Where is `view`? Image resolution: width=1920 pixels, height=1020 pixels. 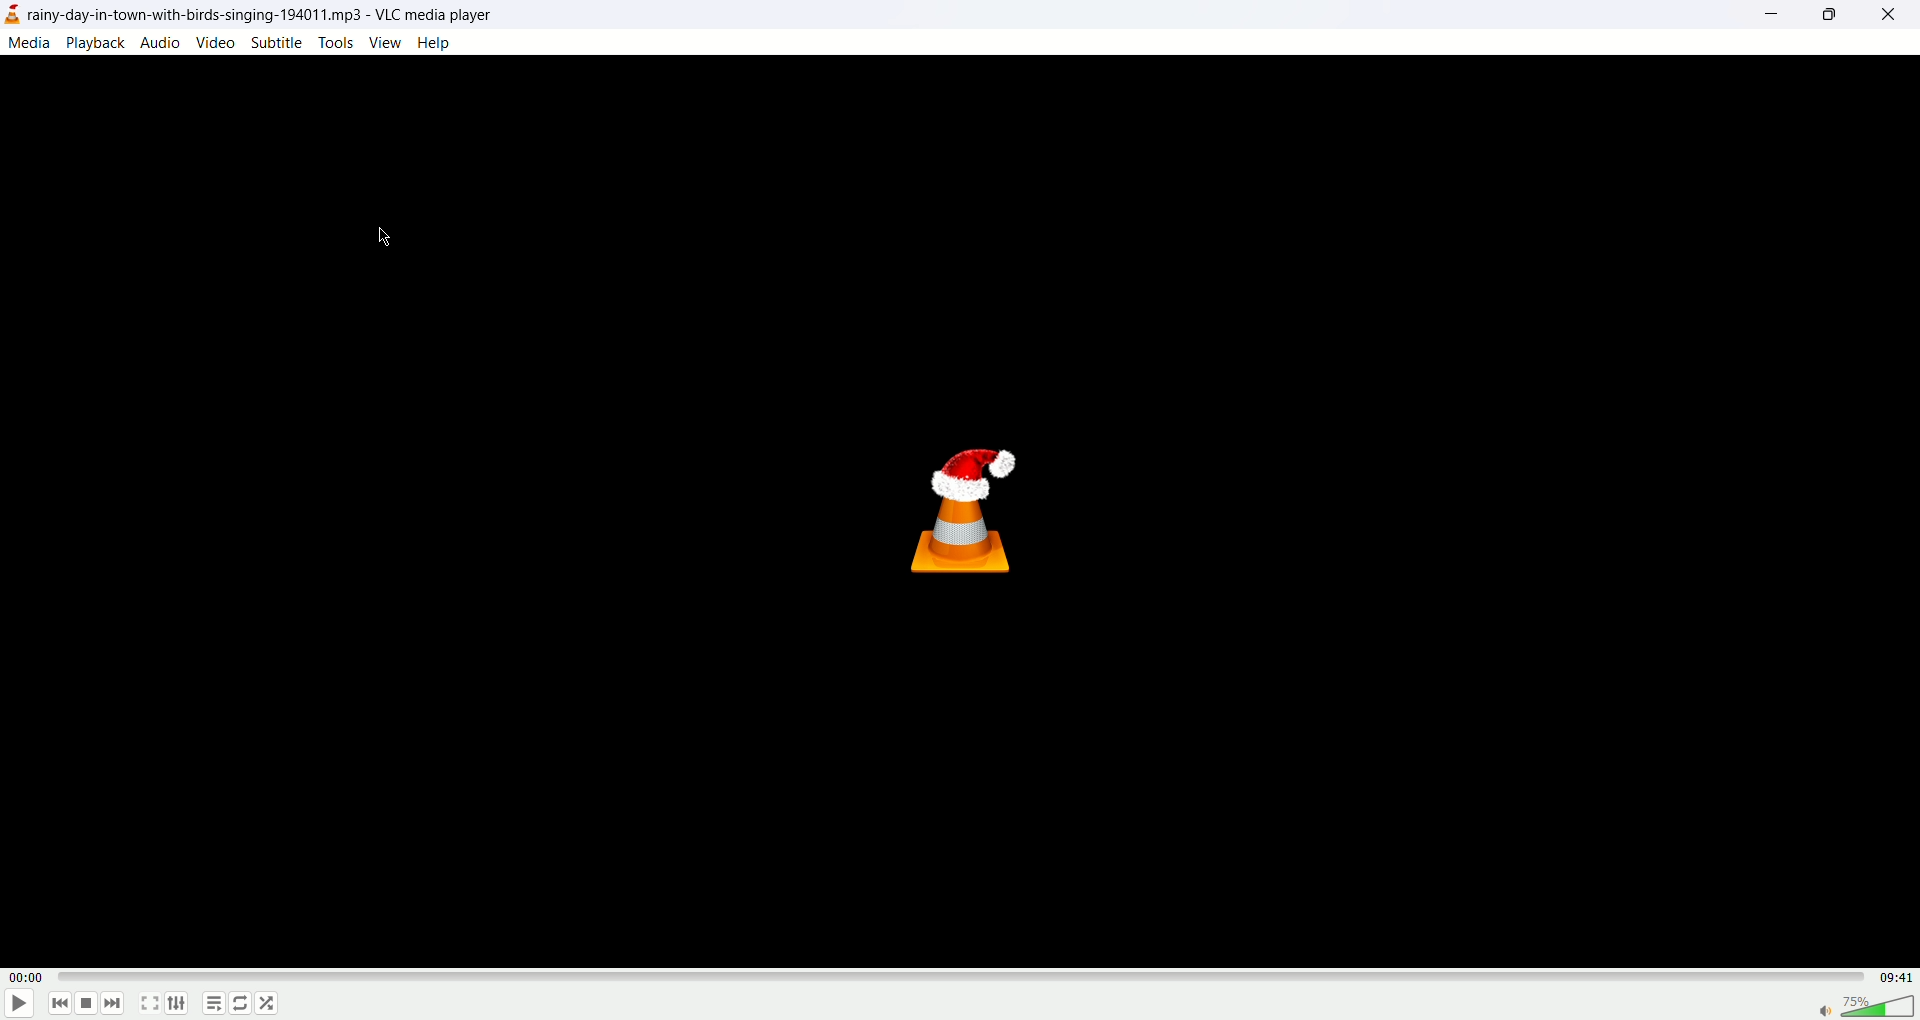 view is located at coordinates (384, 43).